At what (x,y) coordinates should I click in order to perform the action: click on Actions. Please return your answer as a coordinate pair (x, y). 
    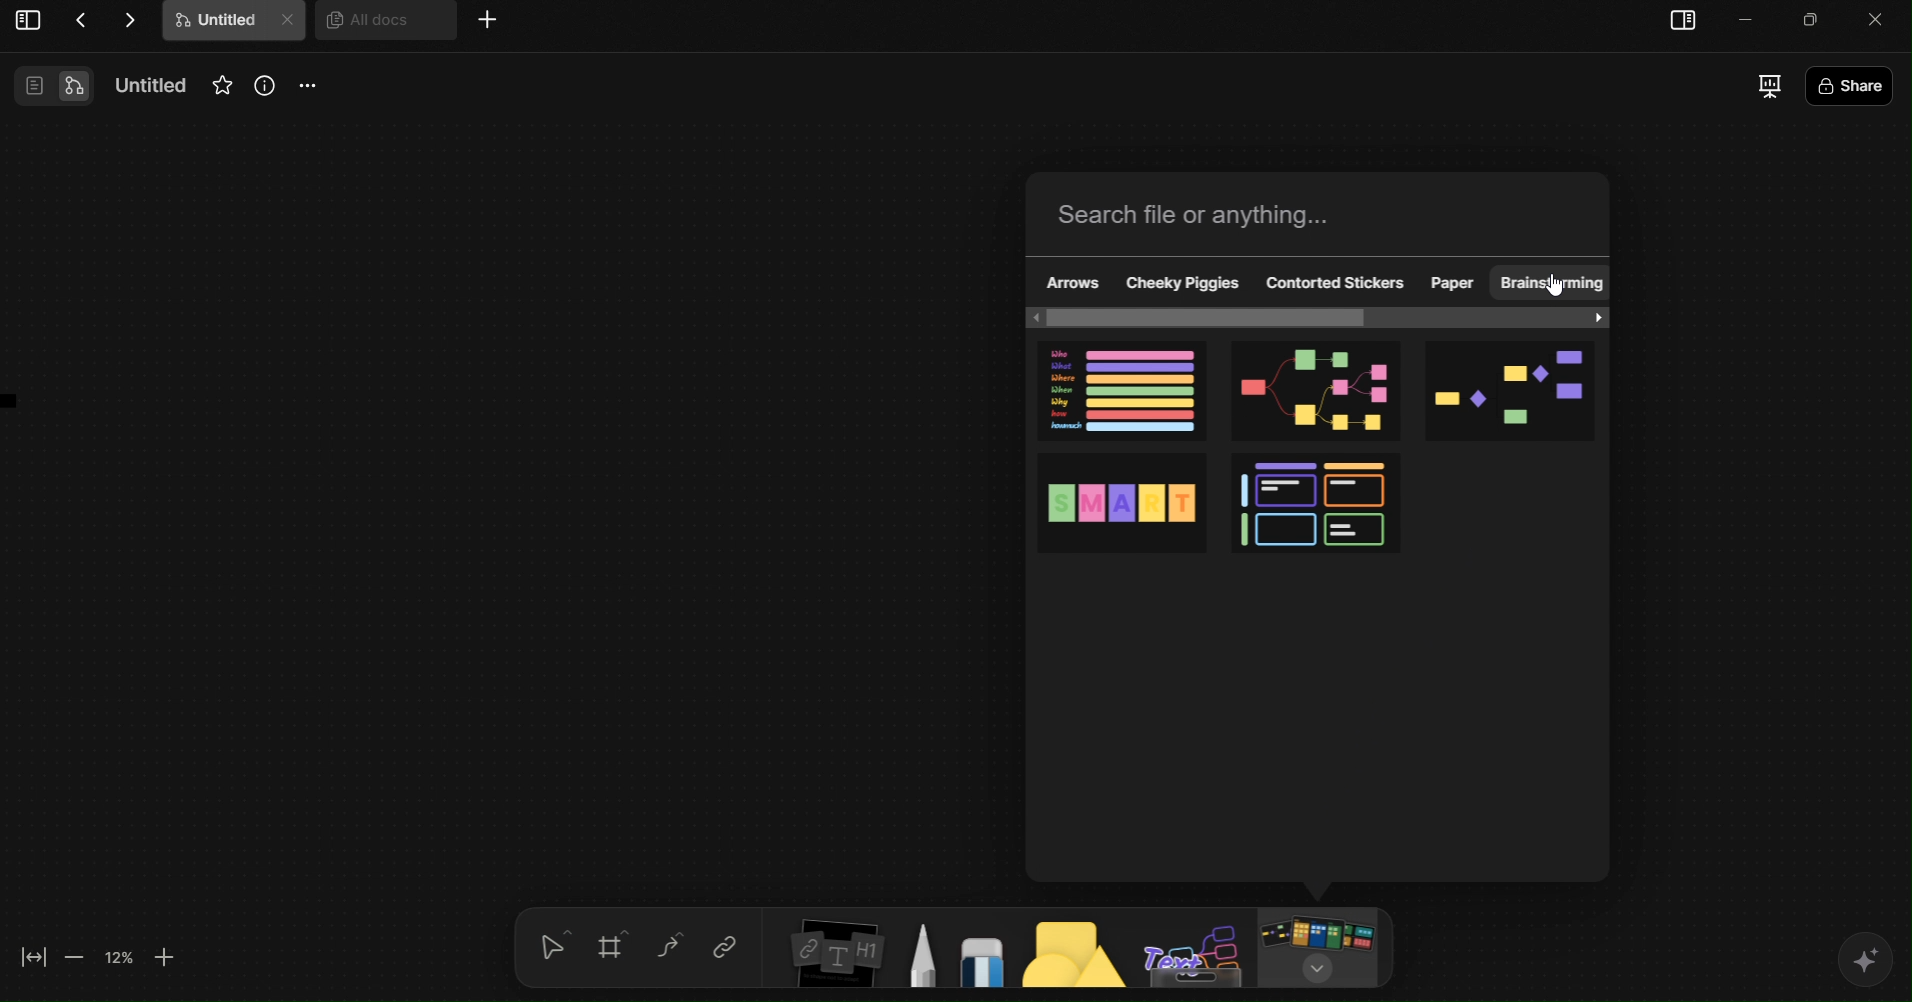
    Looking at the image, I should click on (105, 20).